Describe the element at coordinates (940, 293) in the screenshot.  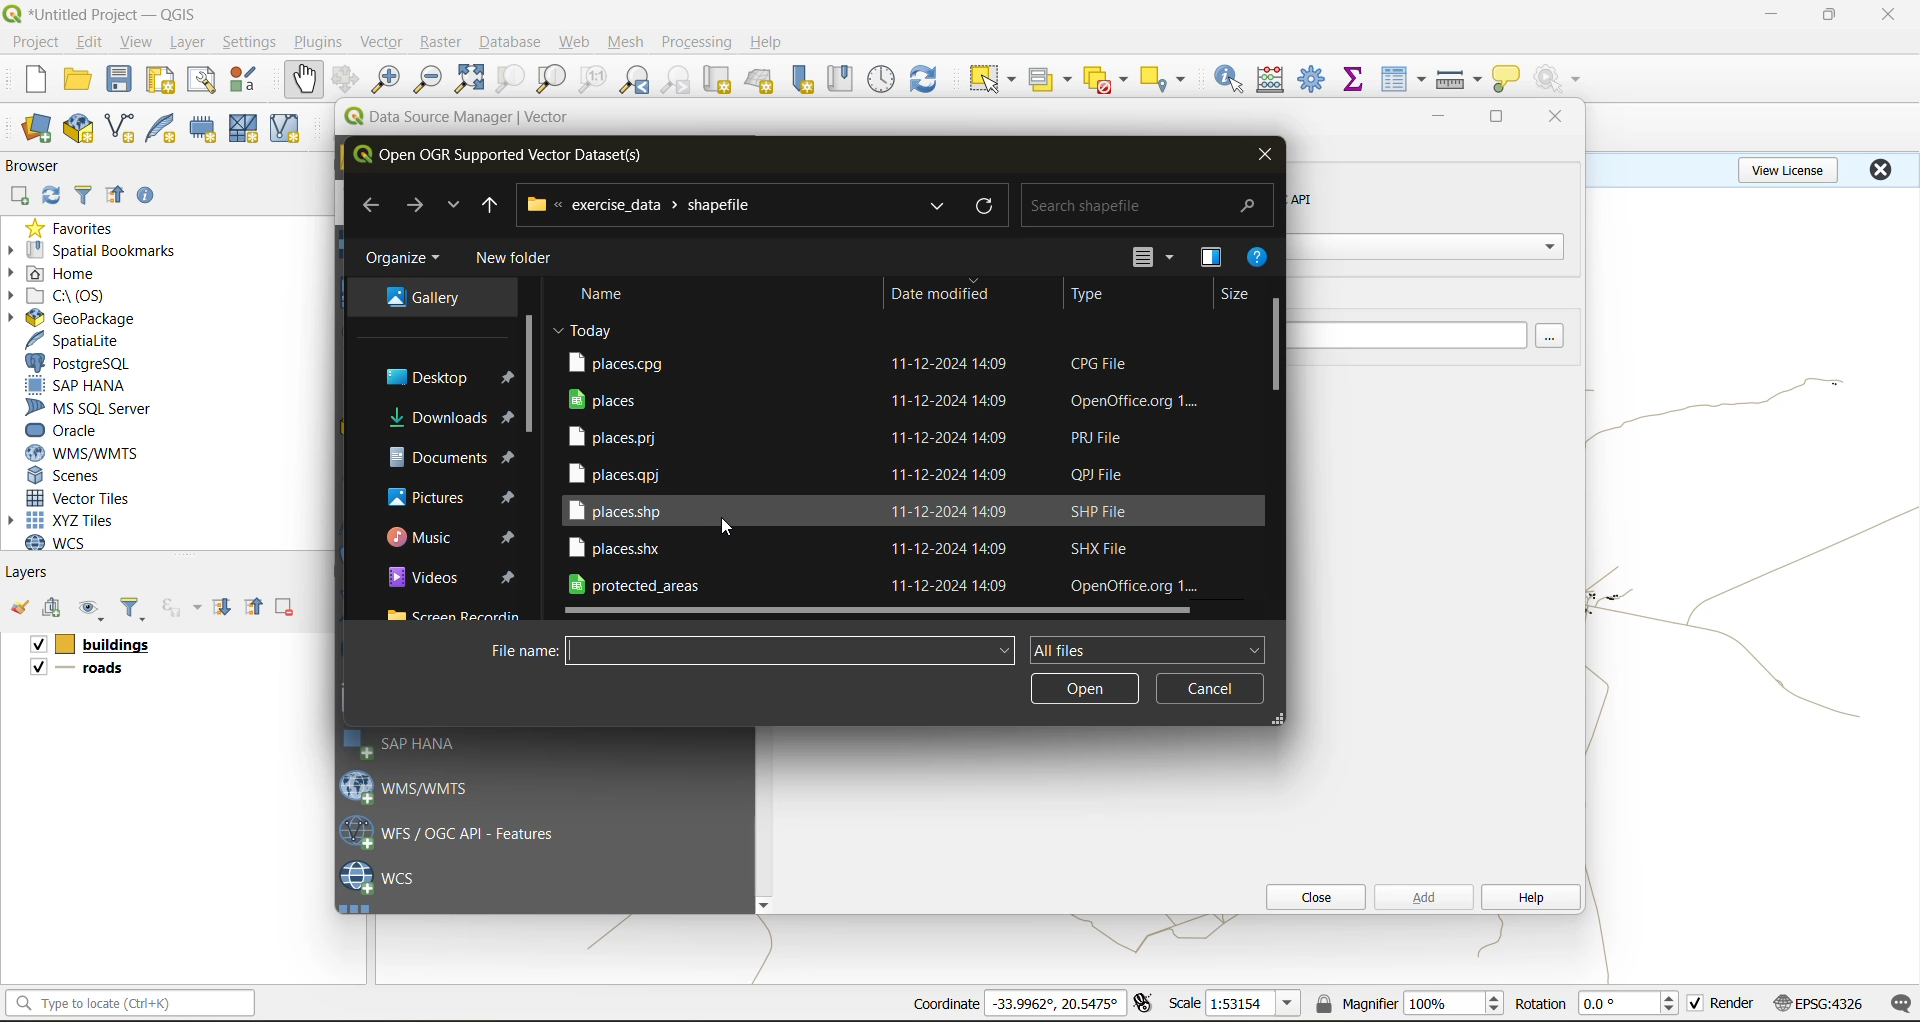
I see `date modified` at that location.